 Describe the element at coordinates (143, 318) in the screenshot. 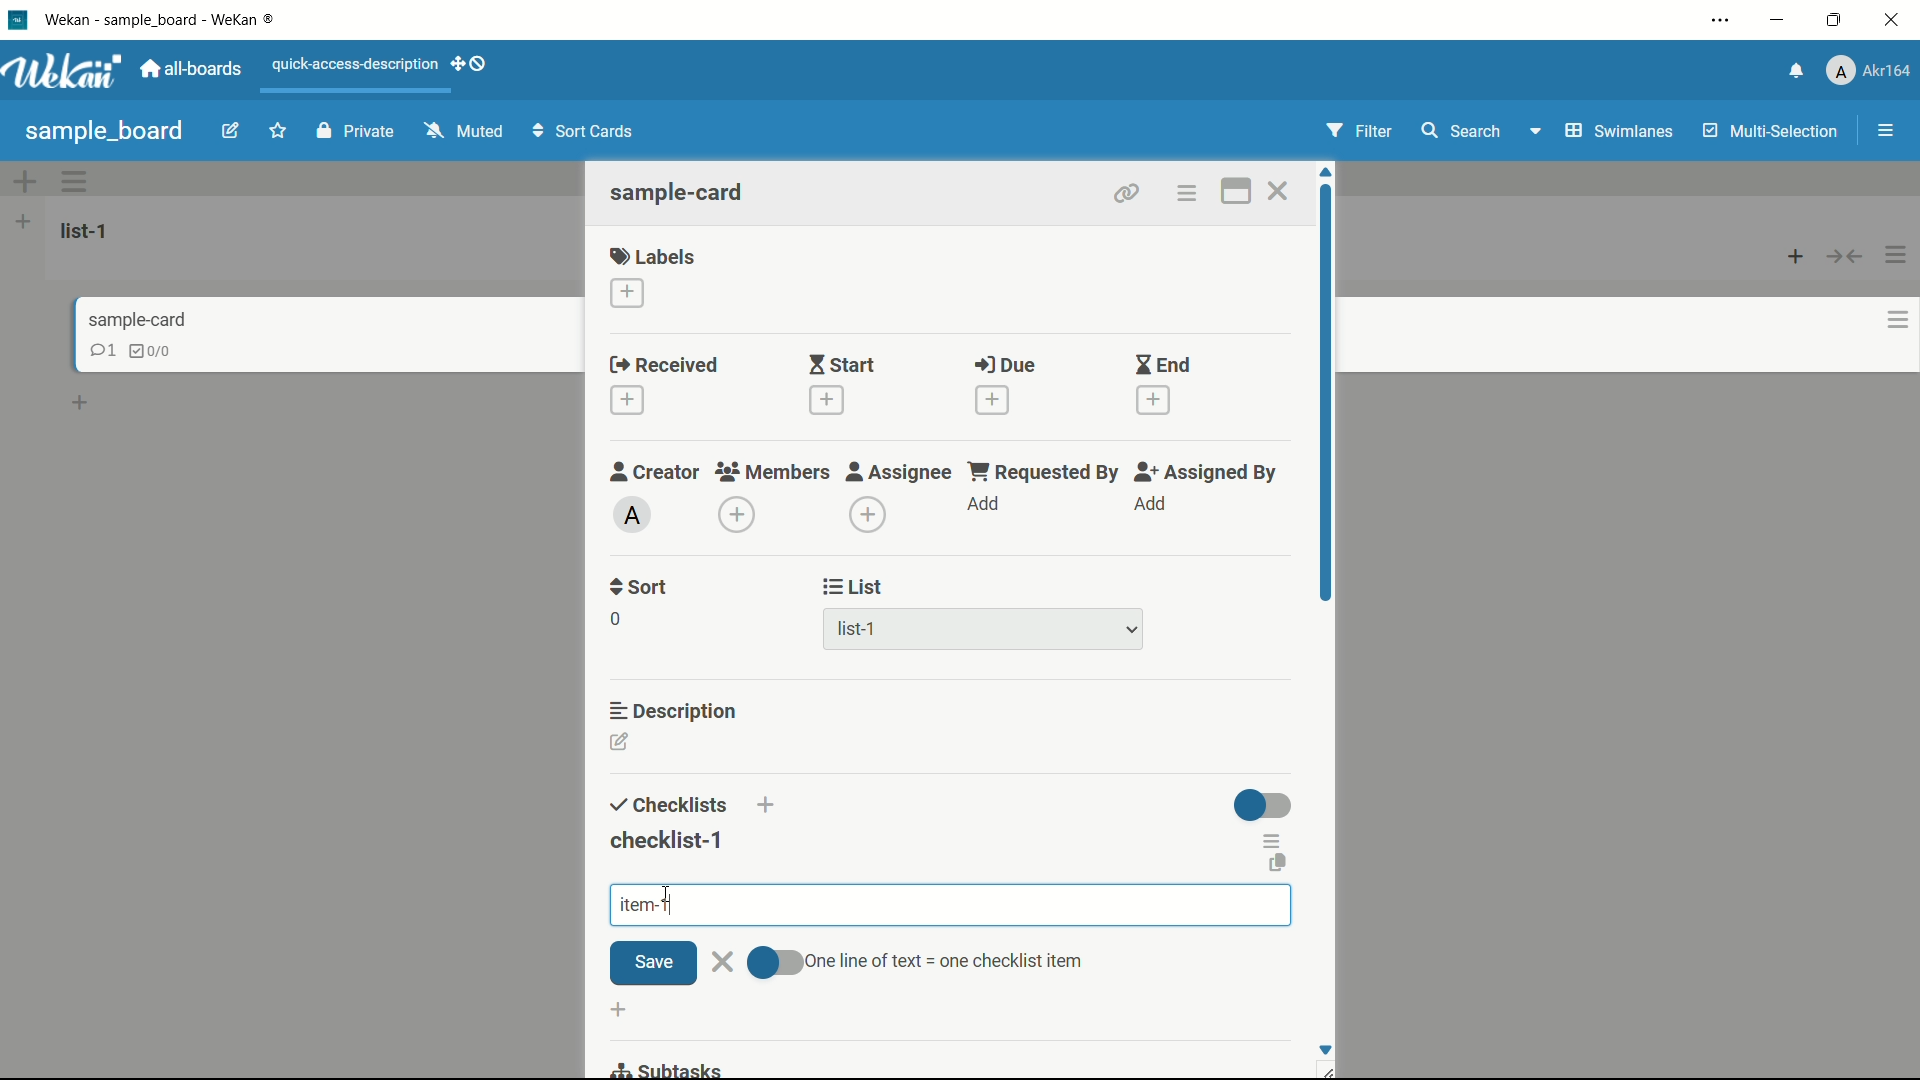

I see `sample-card` at that location.